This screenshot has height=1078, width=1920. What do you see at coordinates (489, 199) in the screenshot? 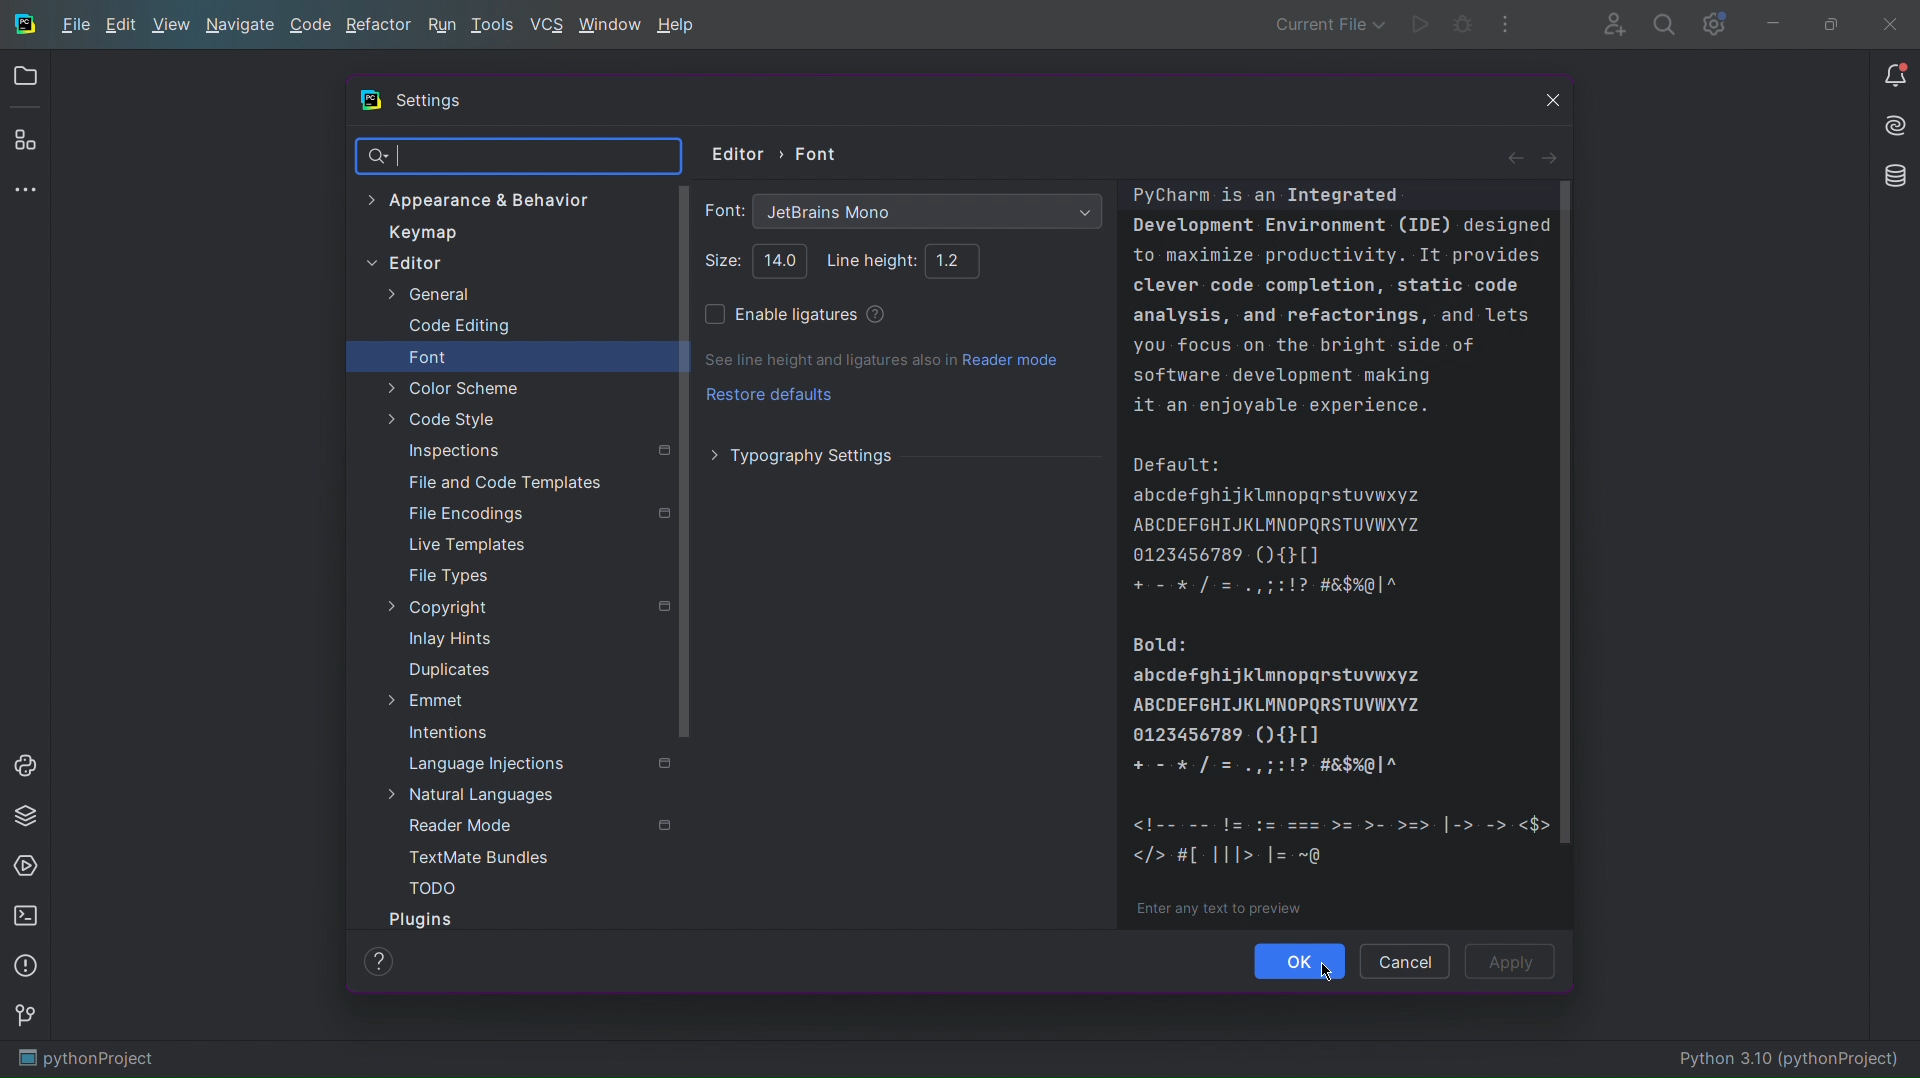
I see `Appearance & Behavior` at bounding box center [489, 199].